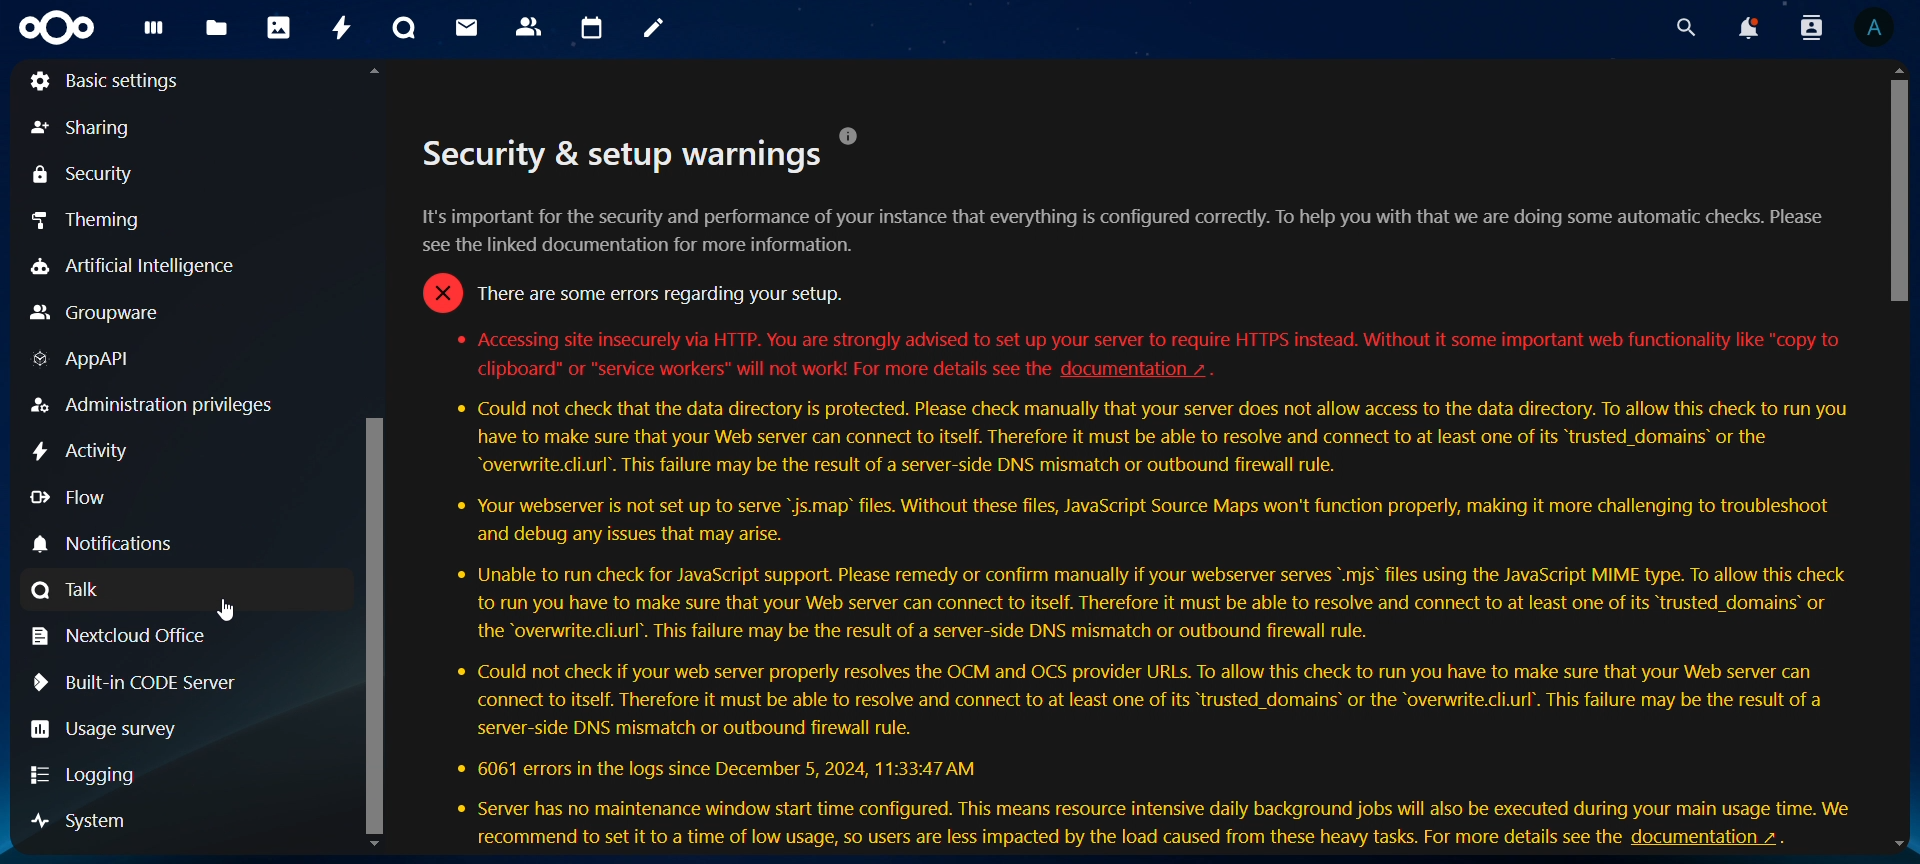 This screenshot has width=1920, height=864. Describe the element at coordinates (1144, 722) in the screenshot. I see `* Could not check if your web server properly resolves the OCM and OCS provider URLs. To allow this check to run you have to make sure that your Web server can
connect to itself. Therefore it must be able to resolve and connect to at least one of its “trusted_domains® or the “overwrite.cli.url’. This failure may be the result of a
server-side DNS mismatch or outbound firewall rule.

* 6061 errors in the logs since December 5, 2024, 11:33:47 AM` at that location.